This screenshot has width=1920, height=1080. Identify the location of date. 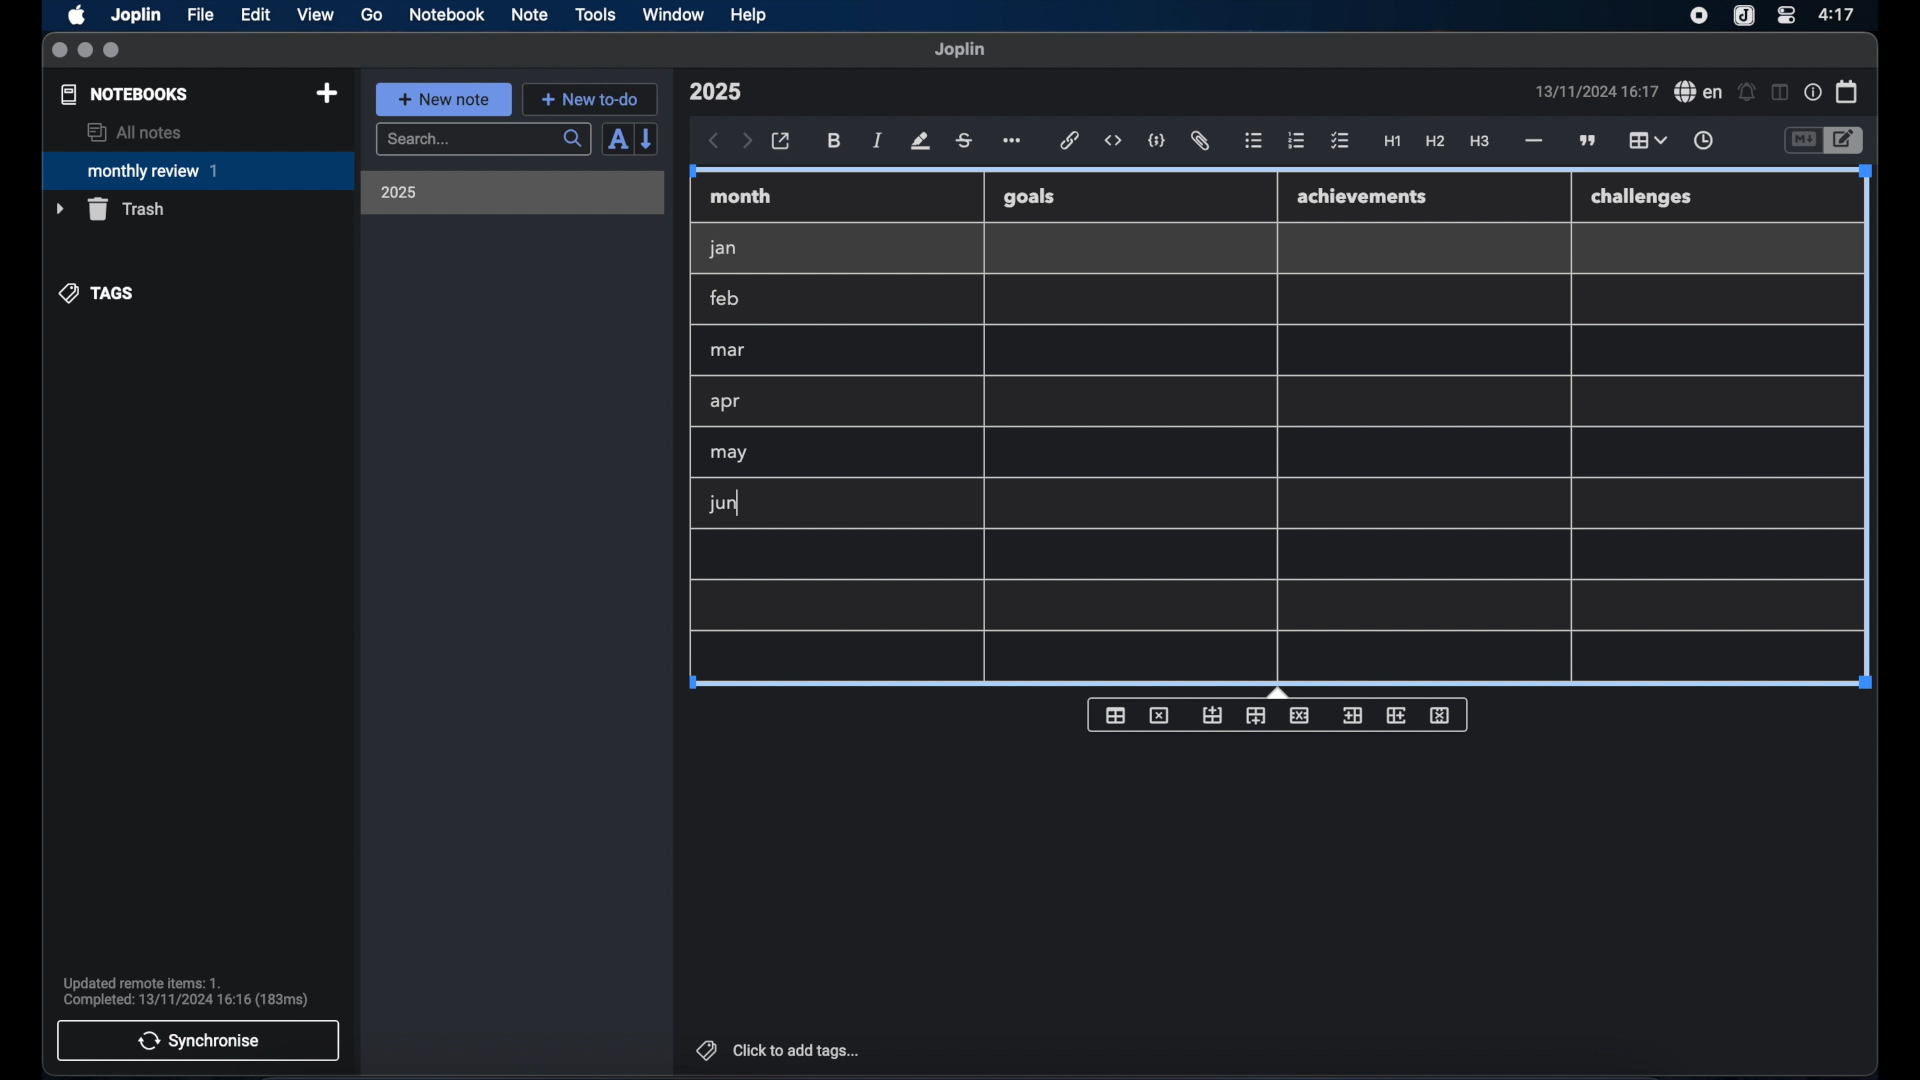
(1596, 91).